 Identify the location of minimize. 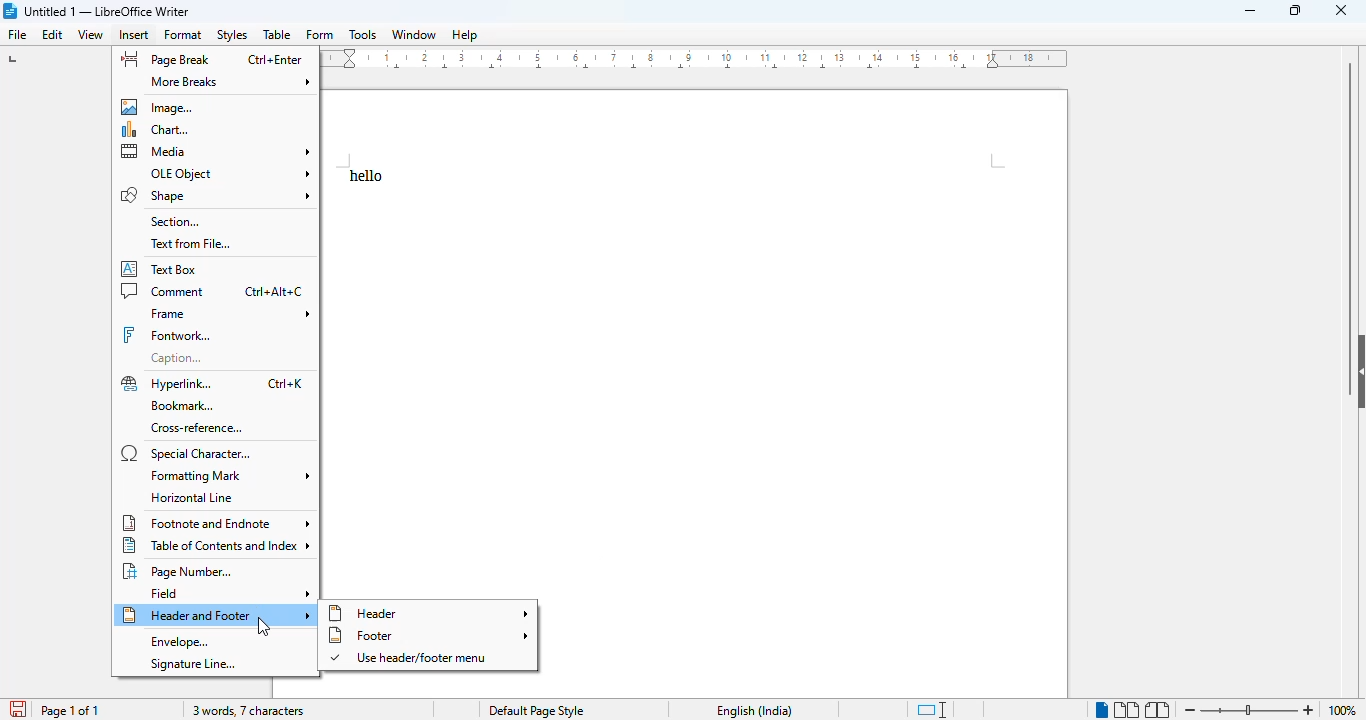
(1249, 11).